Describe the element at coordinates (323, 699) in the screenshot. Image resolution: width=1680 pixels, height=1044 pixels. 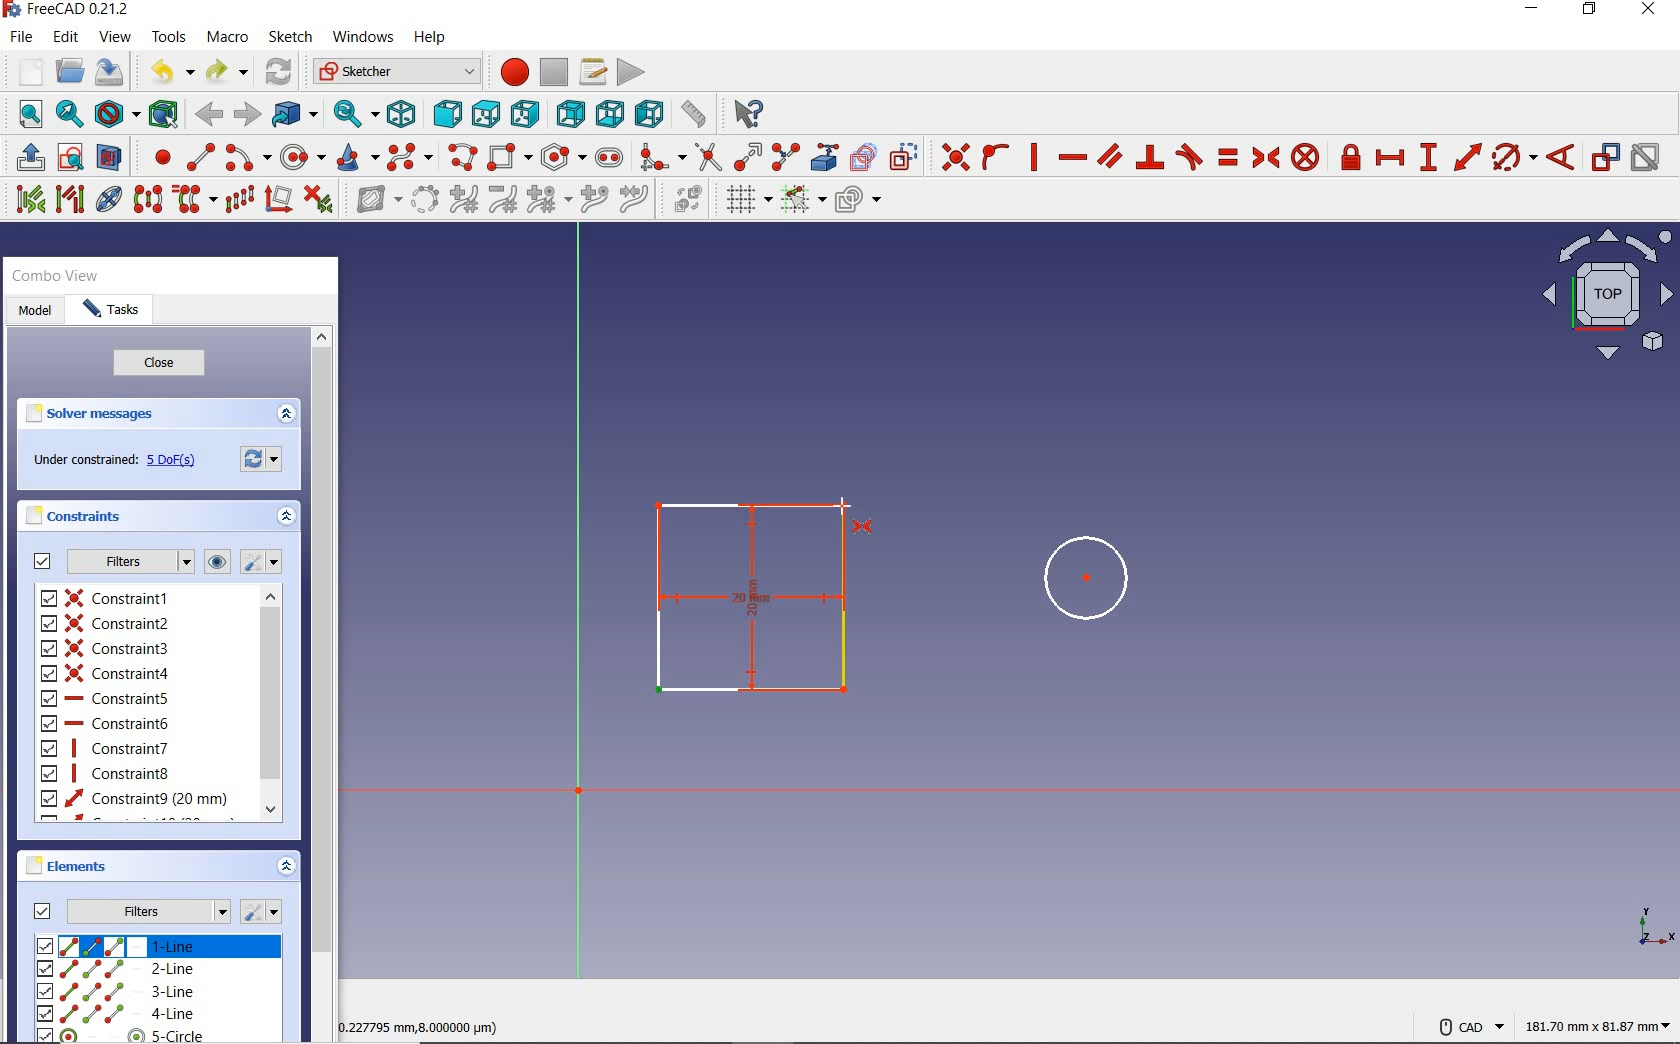
I see `scrollbar` at that location.